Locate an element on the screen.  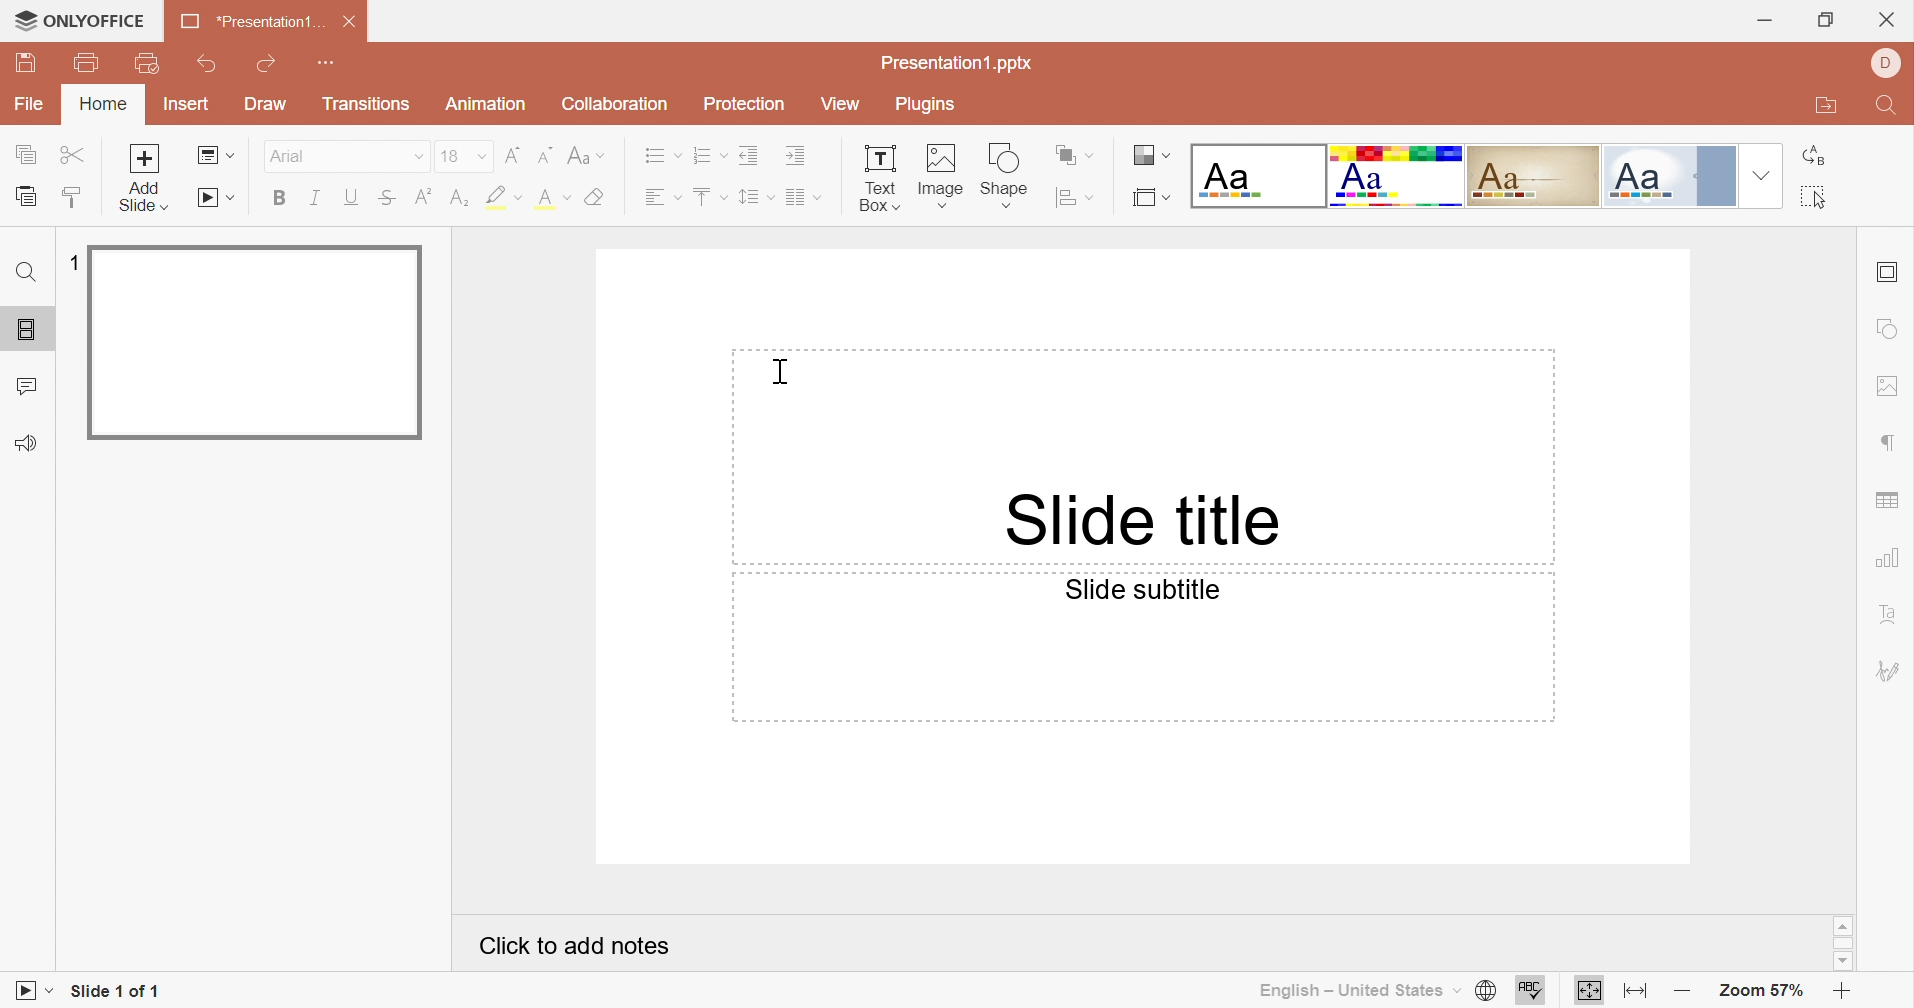
Select slide size is located at coordinates (1154, 199).